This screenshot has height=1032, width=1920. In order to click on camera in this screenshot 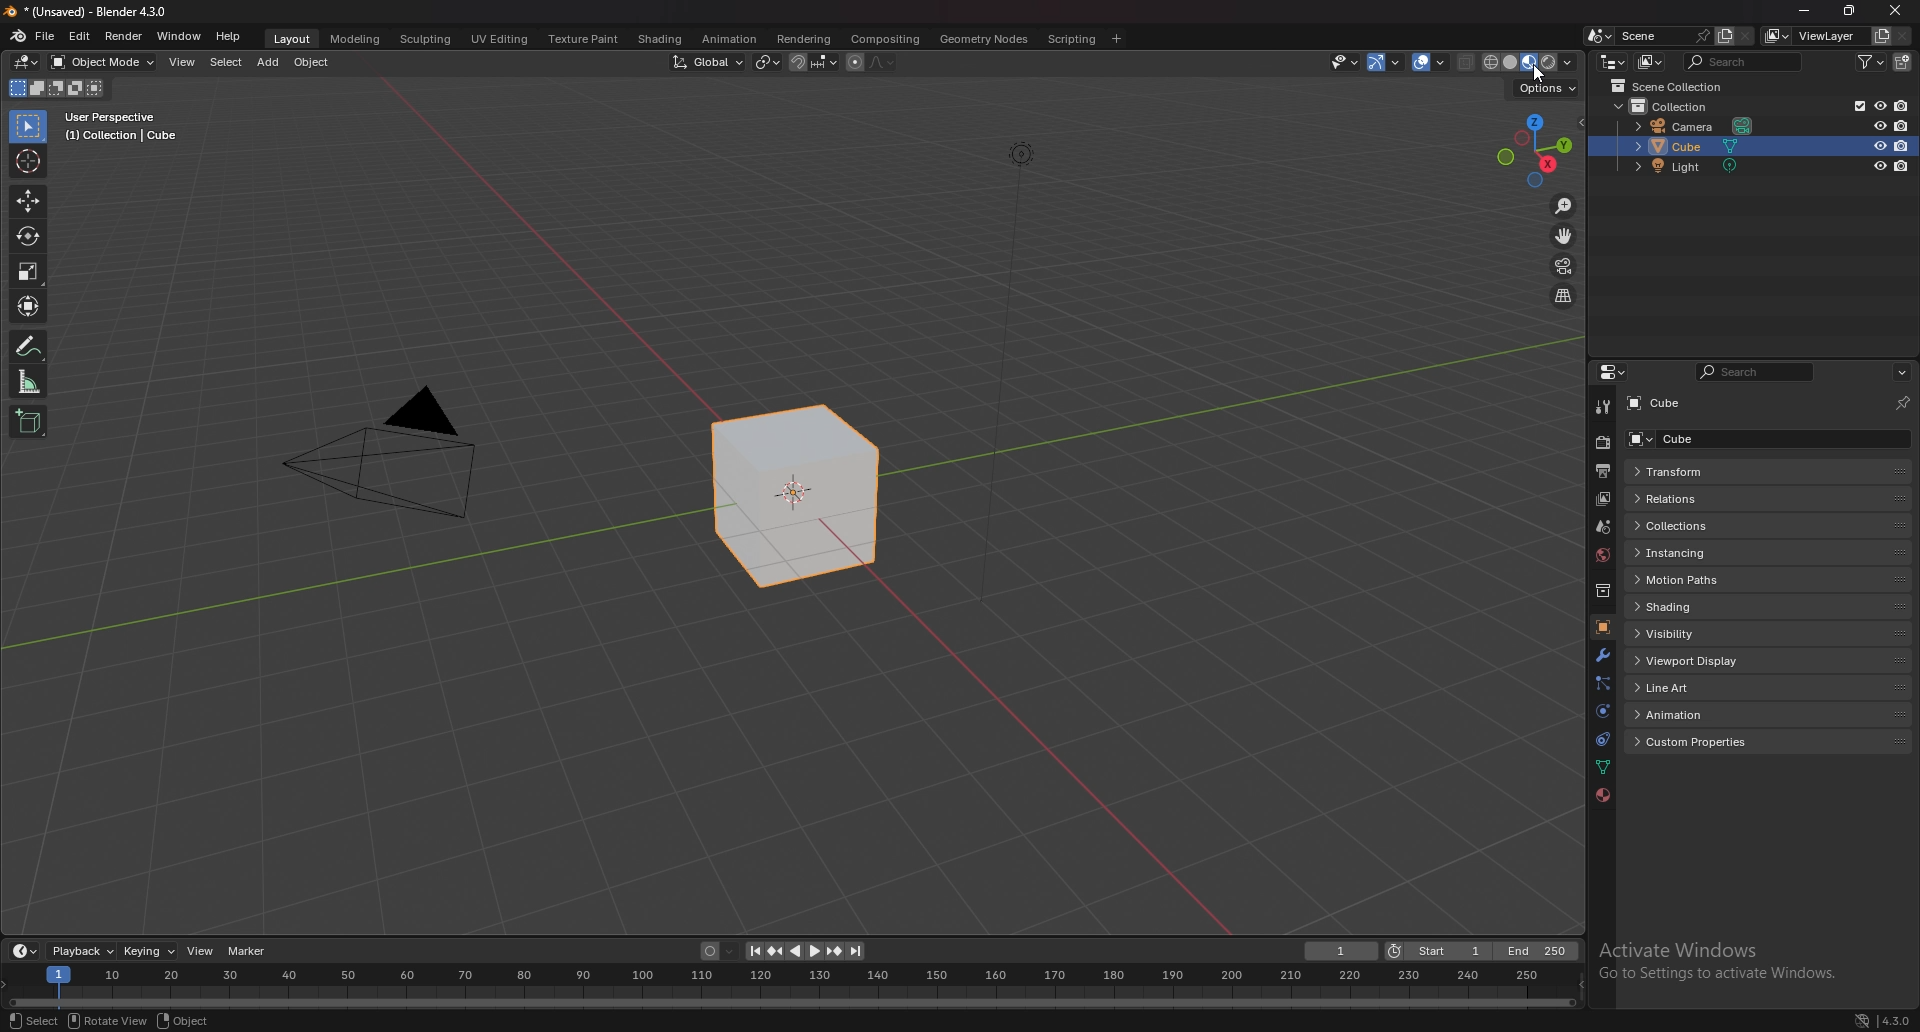, I will do `click(1685, 126)`.